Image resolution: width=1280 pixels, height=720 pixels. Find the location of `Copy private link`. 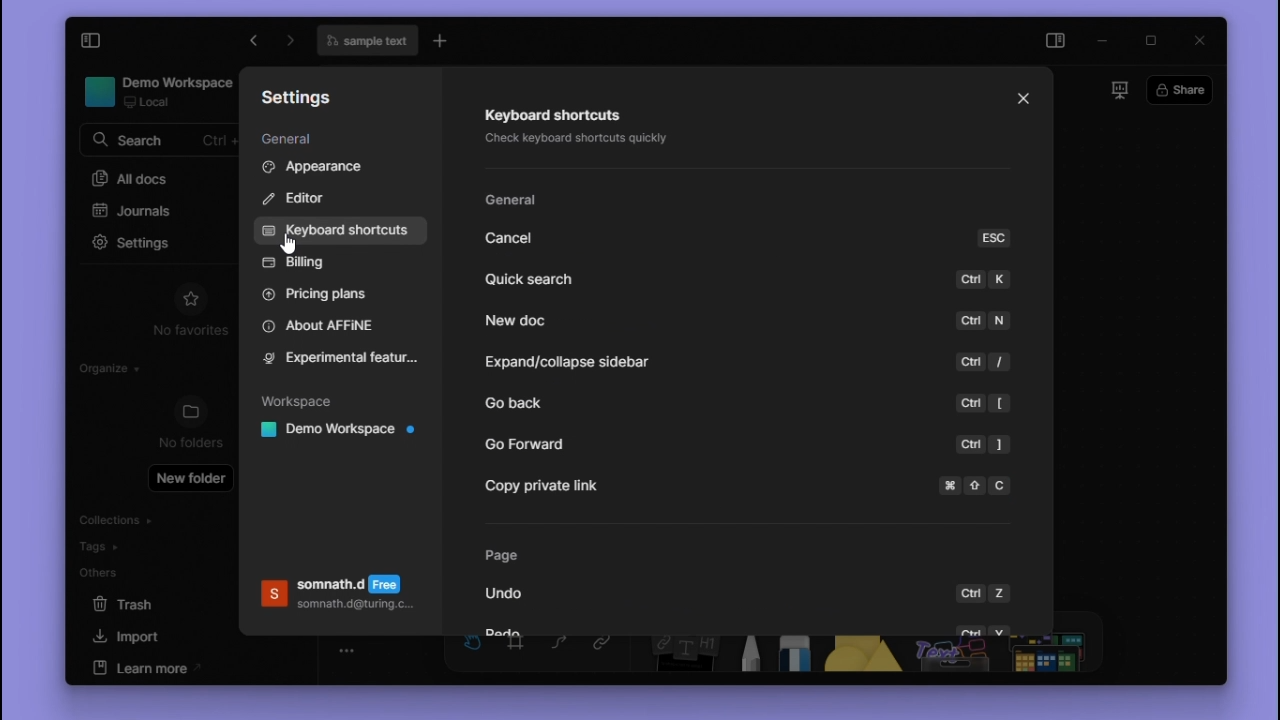

Copy private link is located at coordinates (539, 489).